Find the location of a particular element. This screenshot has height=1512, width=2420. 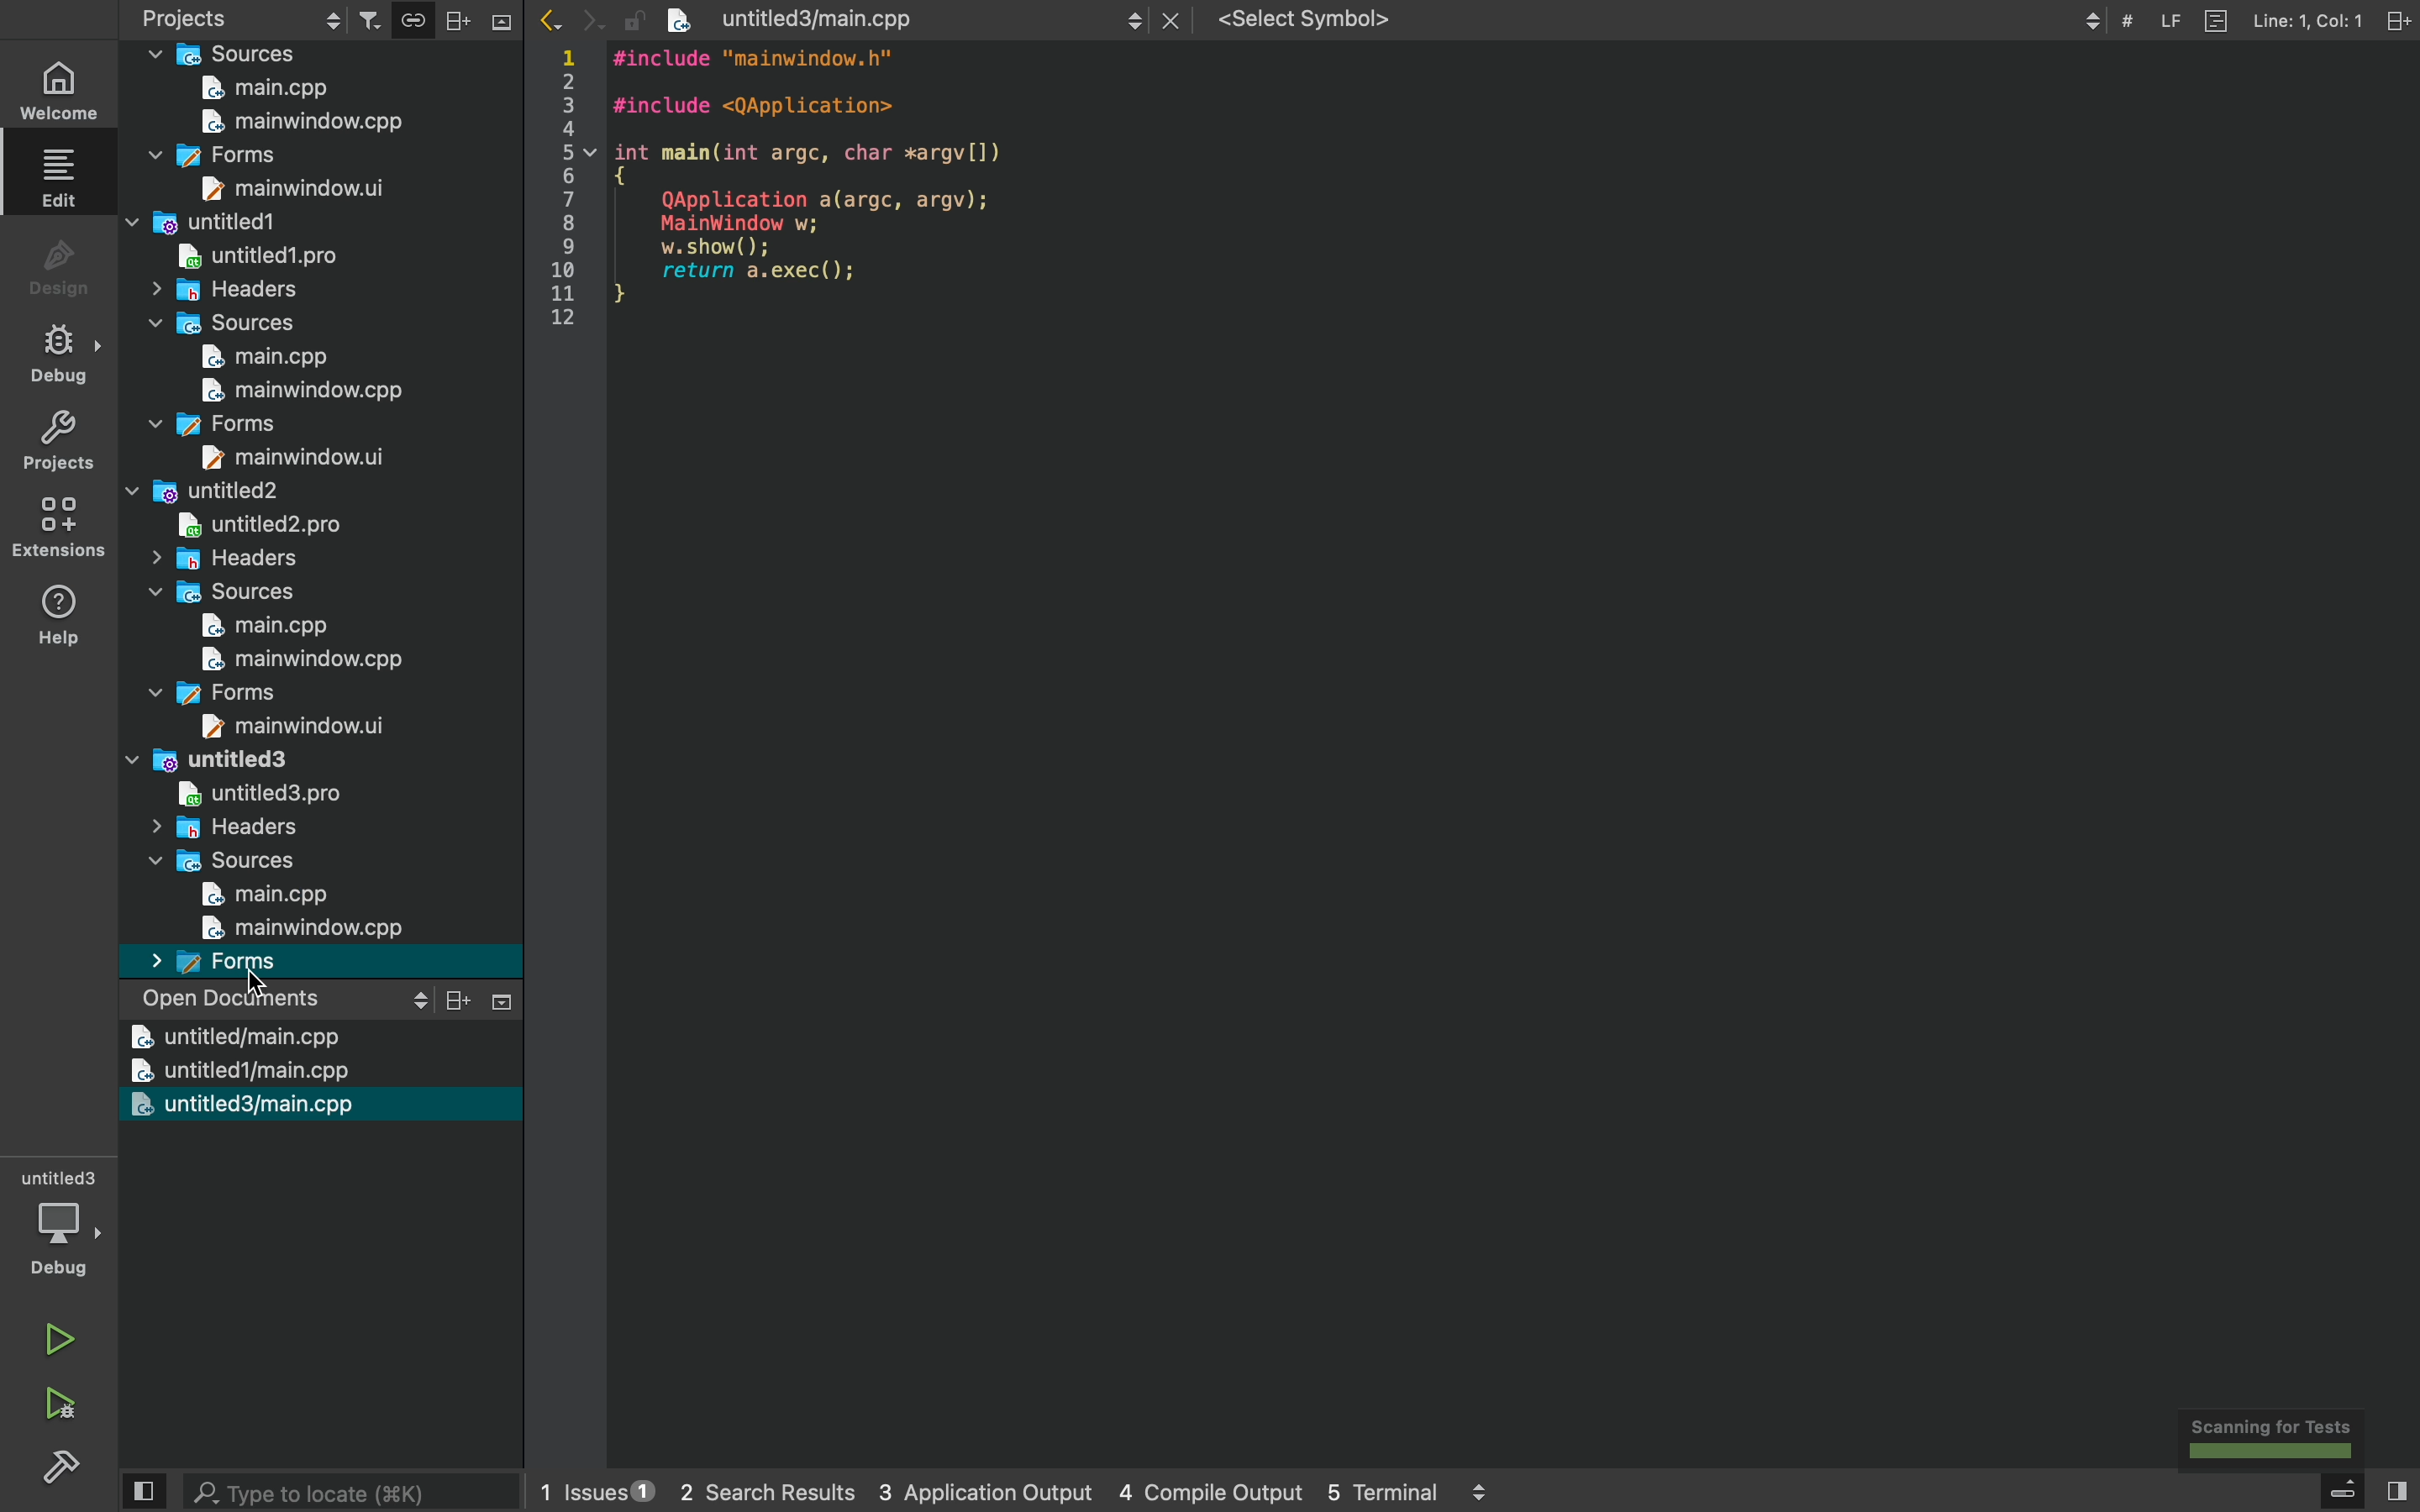

main is located at coordinates (265, 899).